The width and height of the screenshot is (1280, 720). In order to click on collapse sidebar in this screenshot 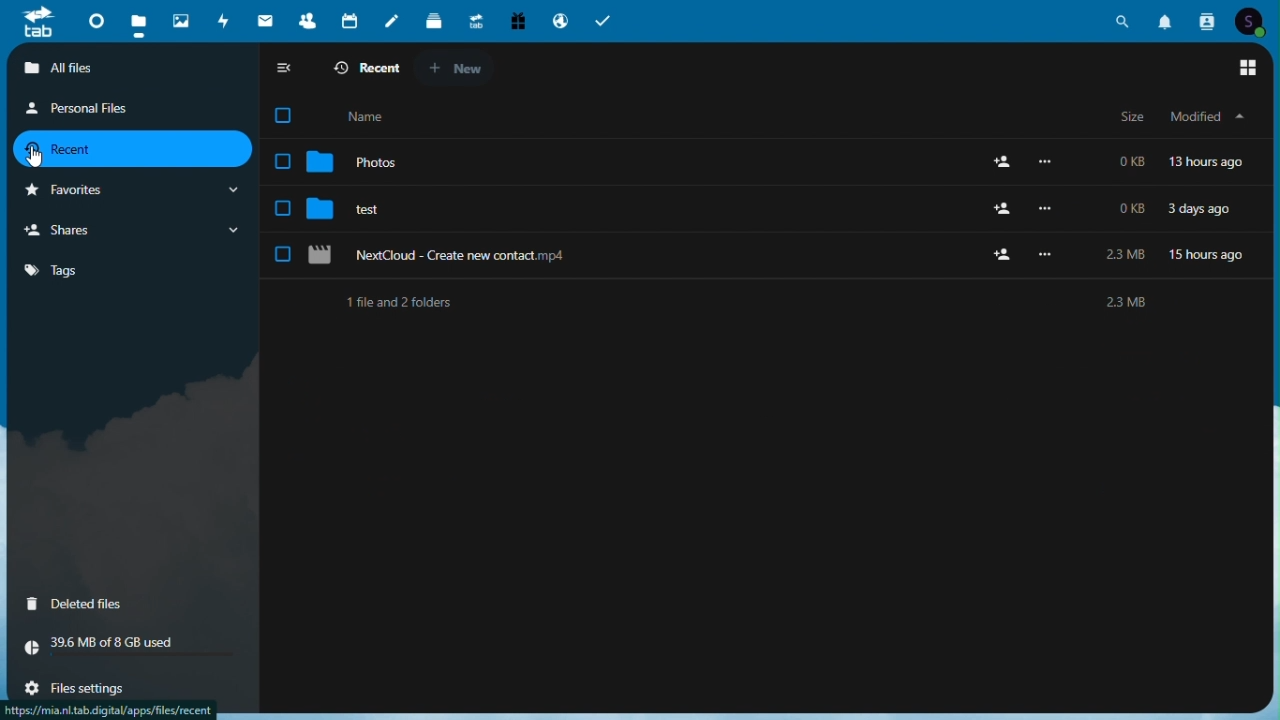, I will do `click(285, 70)`.